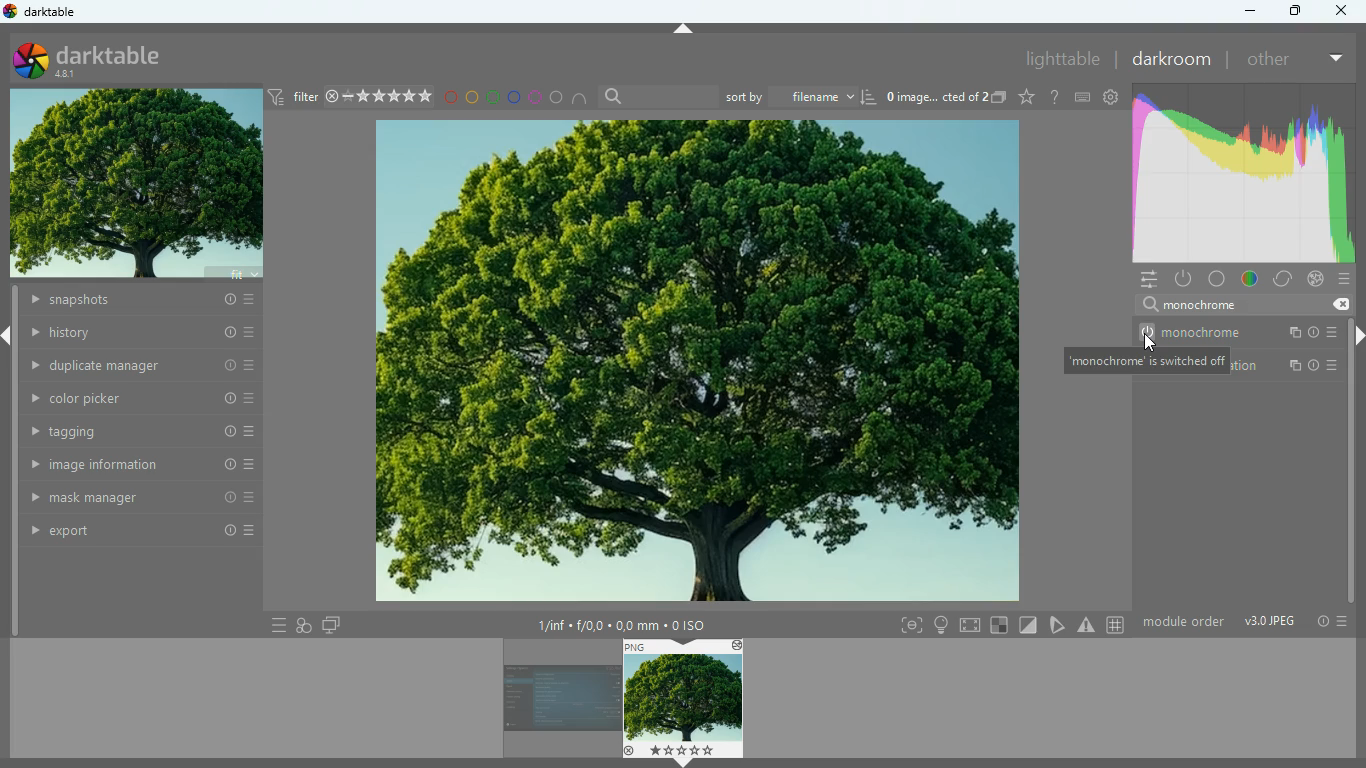  Describe the element at coordinates (538, 98) in the screenshot. I see `pink` at that location.